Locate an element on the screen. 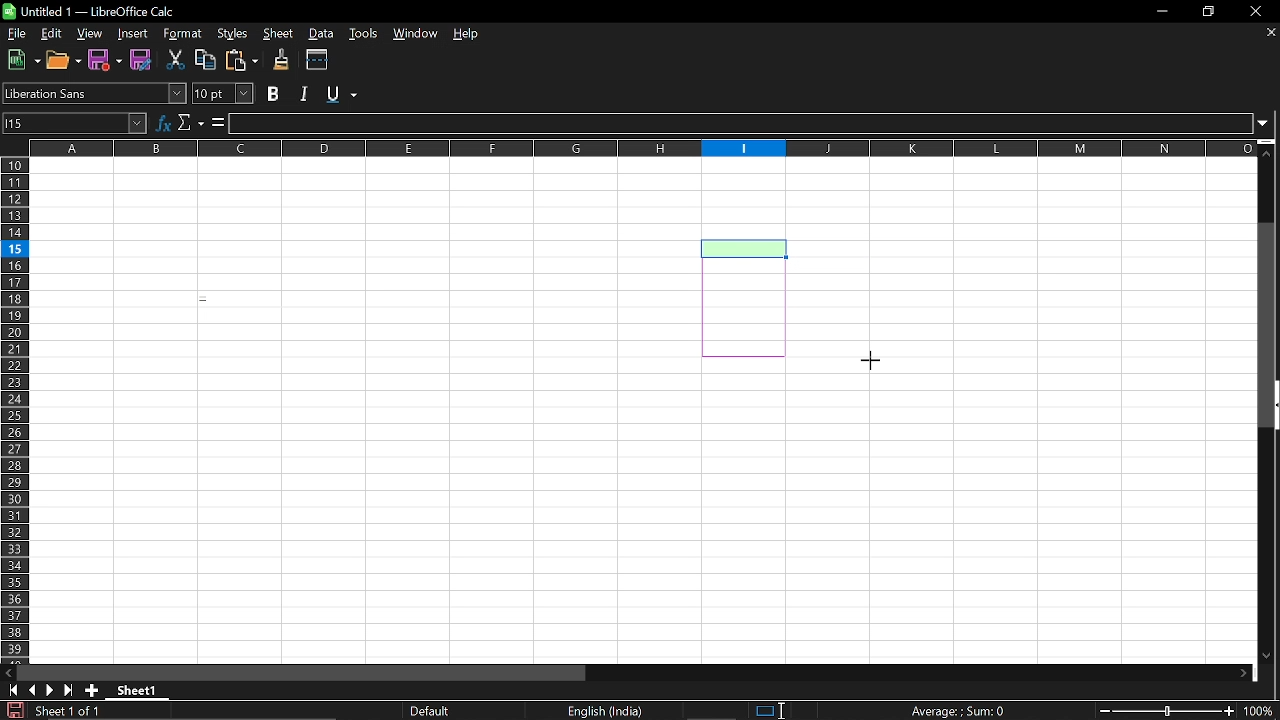  Input line is located at coordinates (742, 124).